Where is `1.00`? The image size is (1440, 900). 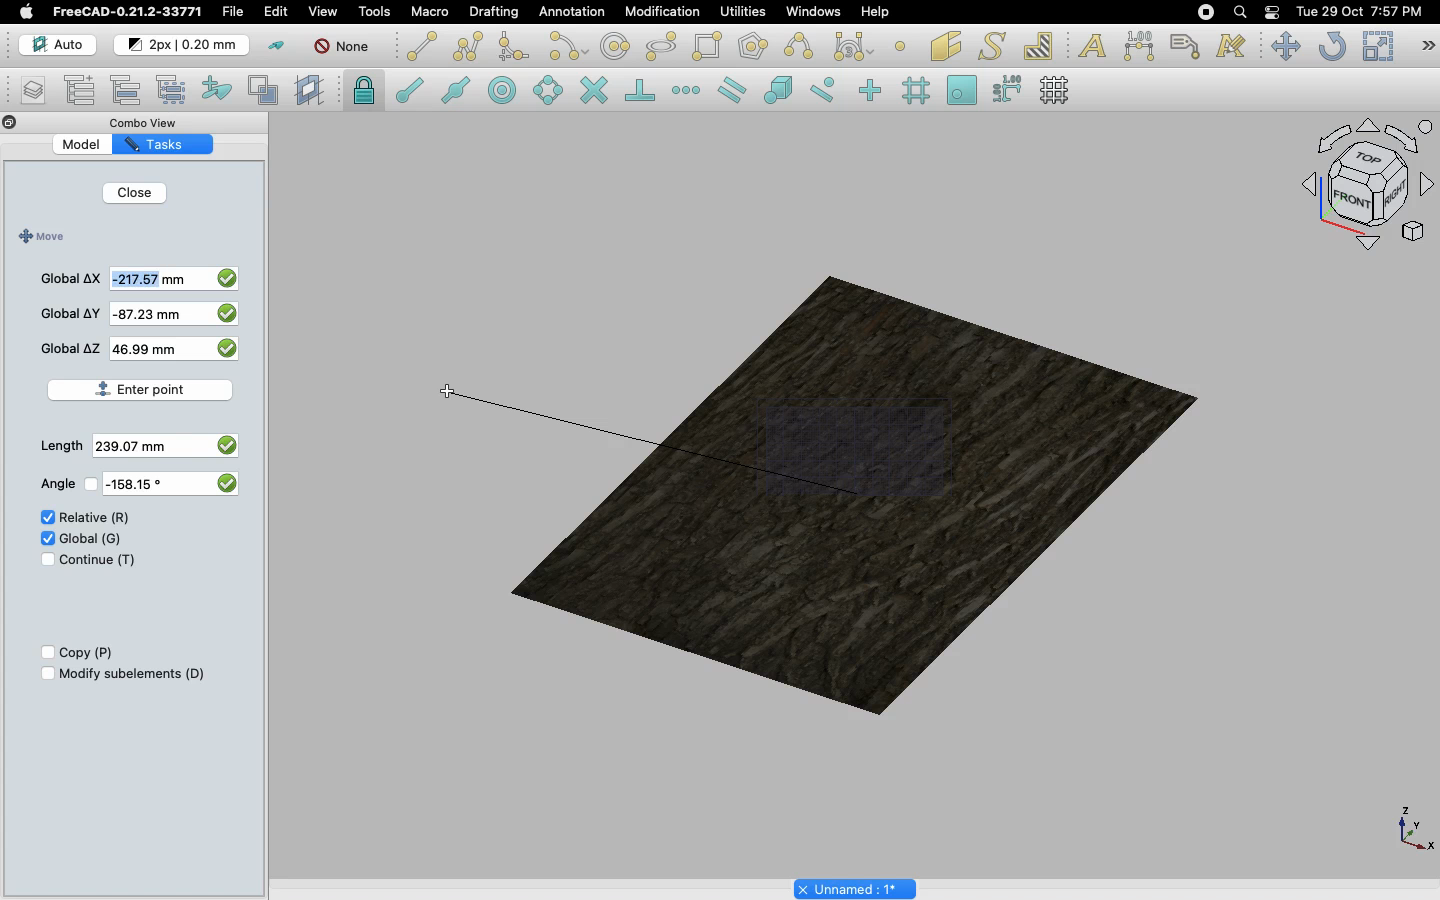 1.00 is located at coordinates (144, 281).